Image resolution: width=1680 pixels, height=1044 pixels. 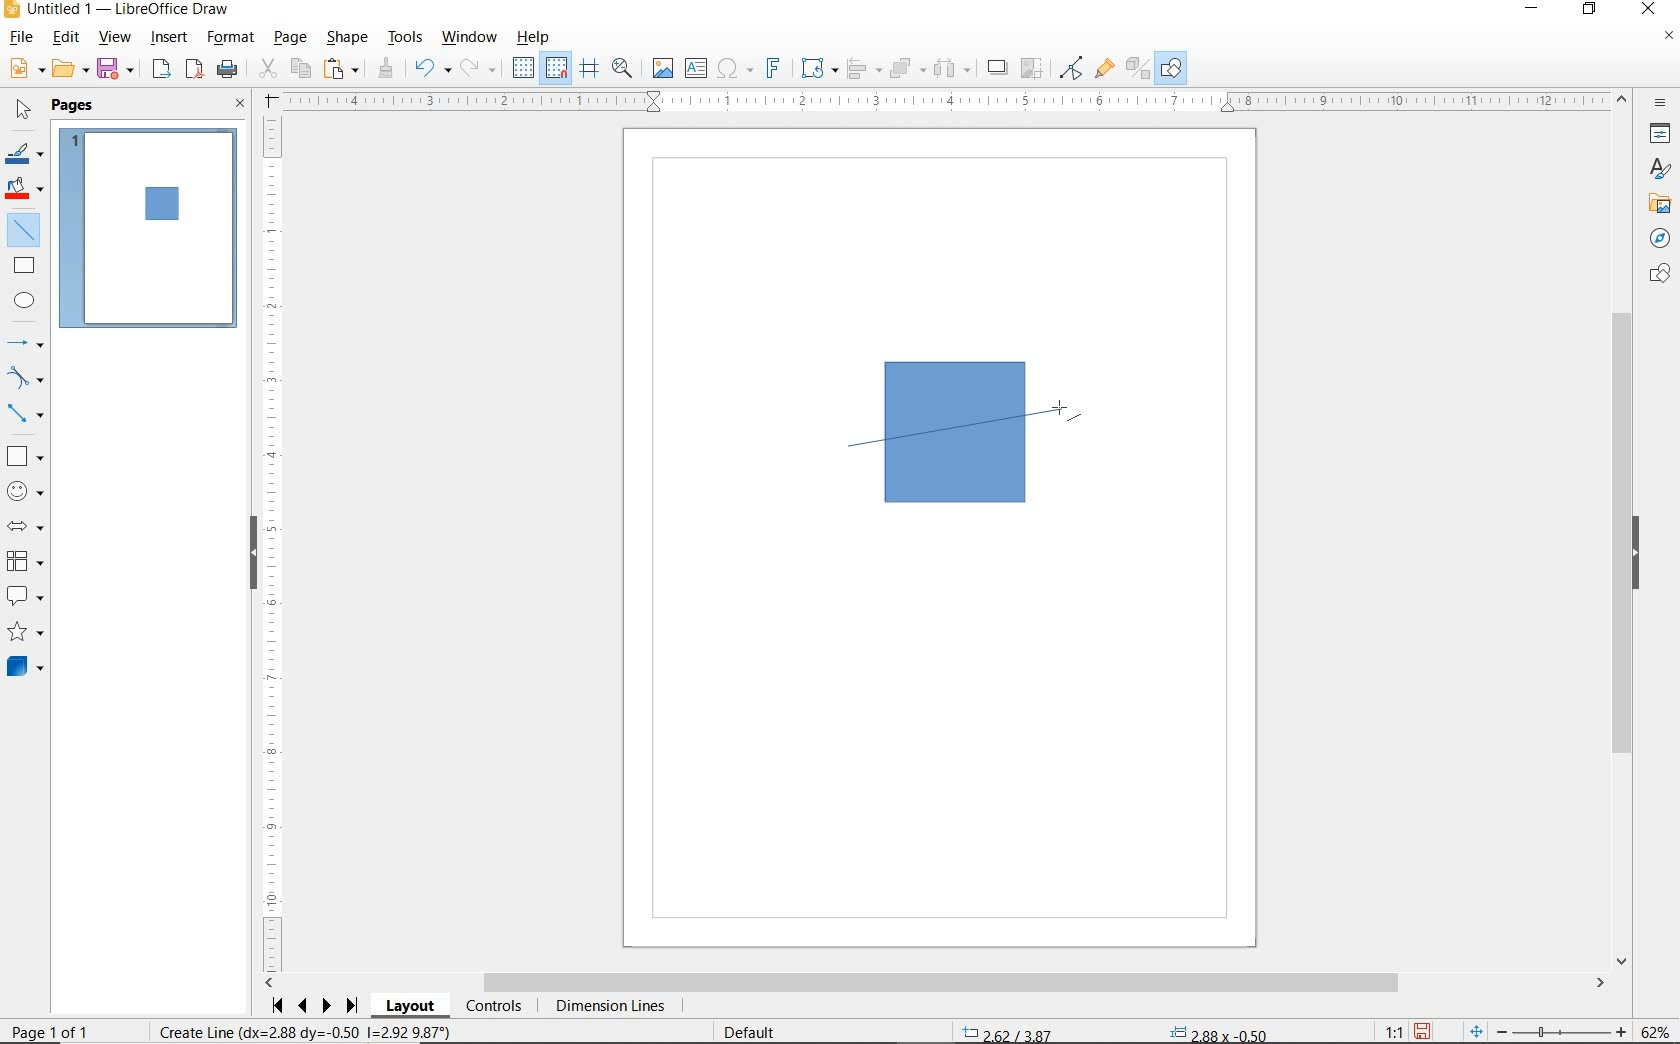 What do you see at coordinates (66, 37) in the screenshot?
I see `EDIT` at bounding box center [66, 37].